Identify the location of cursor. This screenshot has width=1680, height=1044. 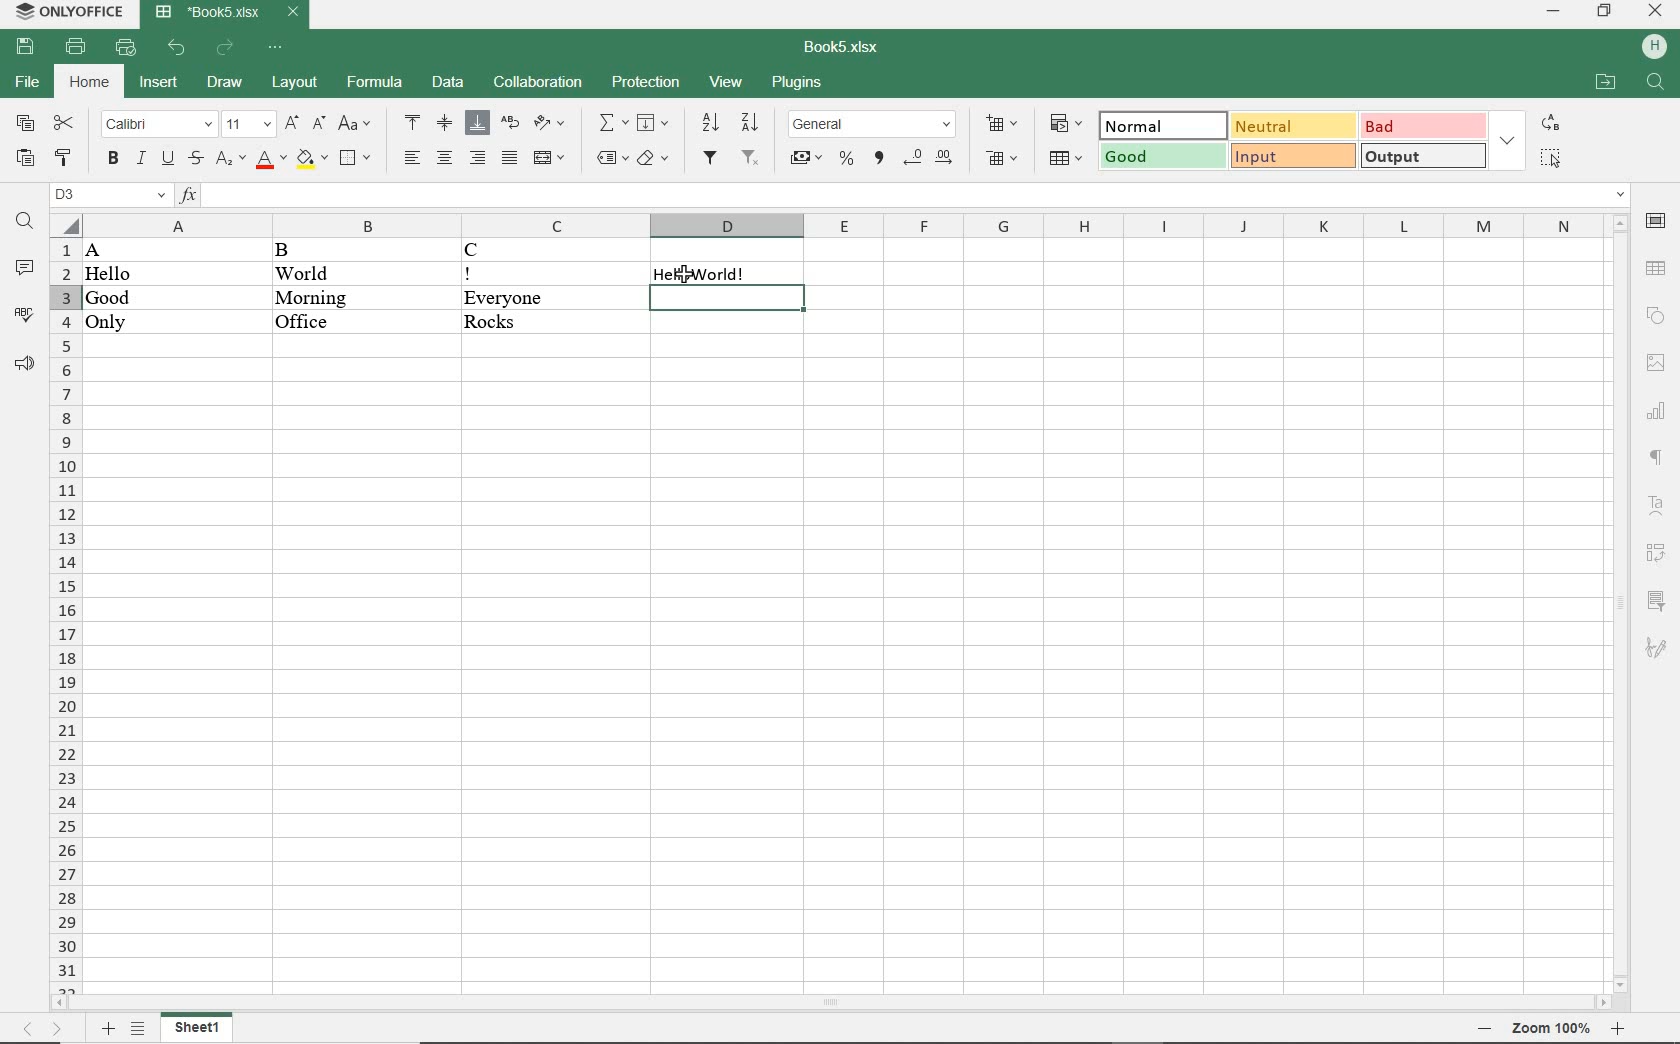
(684, 278).